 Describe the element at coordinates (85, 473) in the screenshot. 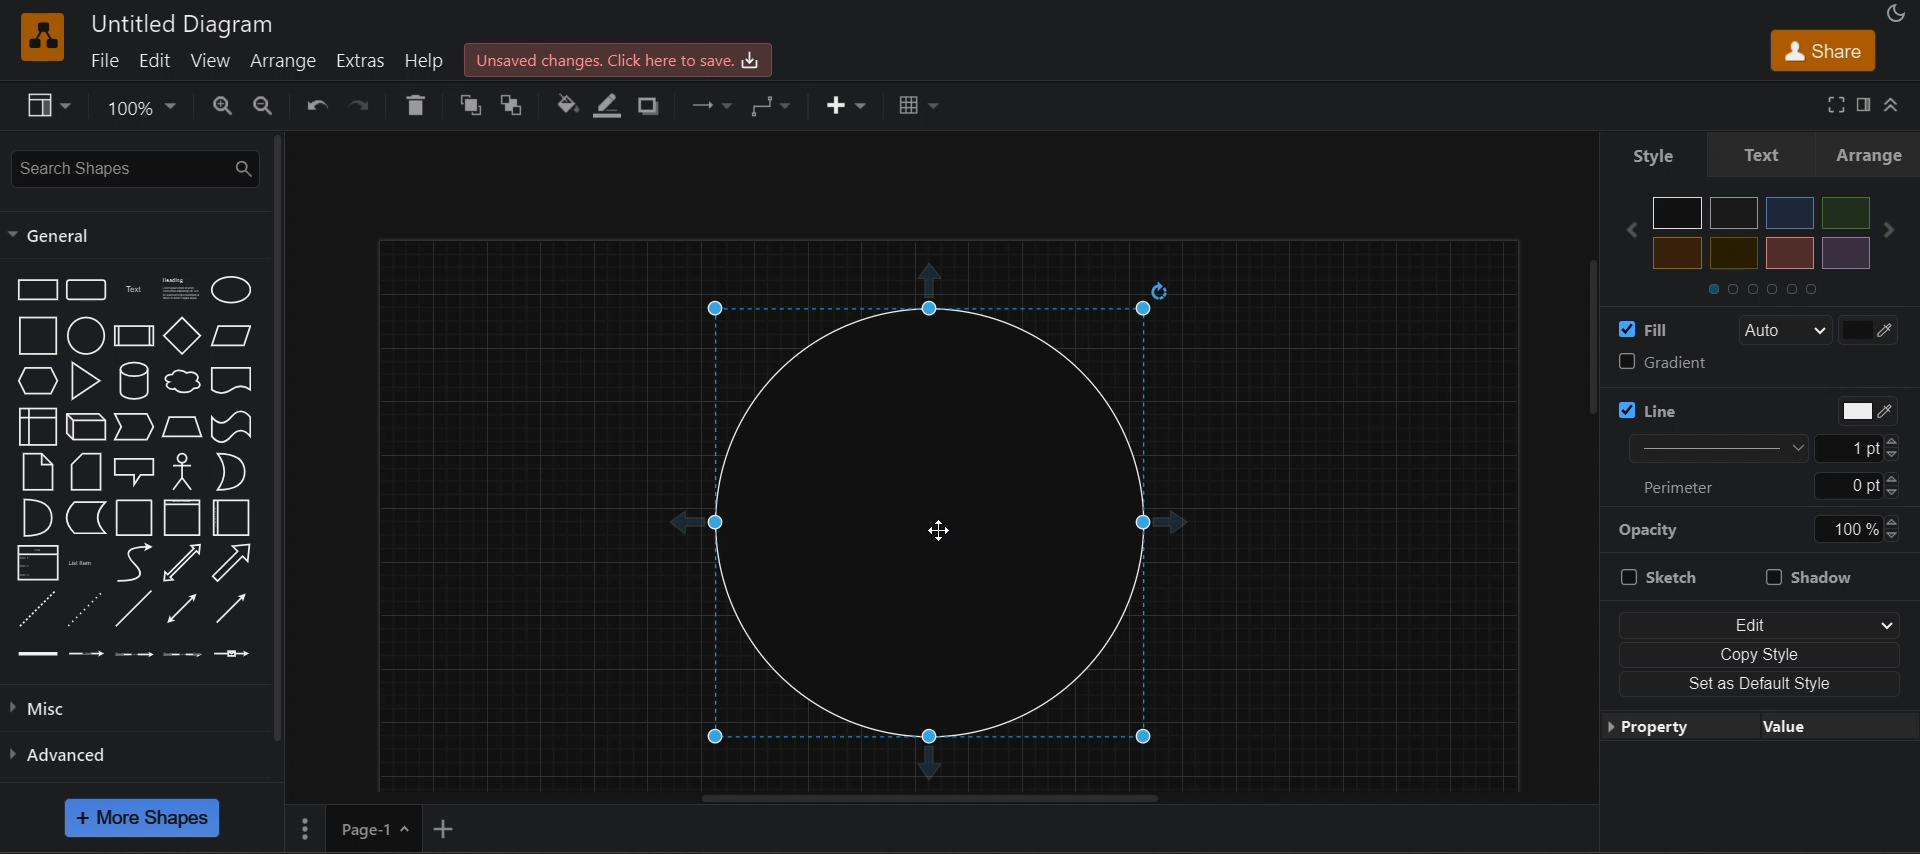

I see `card` at that location.